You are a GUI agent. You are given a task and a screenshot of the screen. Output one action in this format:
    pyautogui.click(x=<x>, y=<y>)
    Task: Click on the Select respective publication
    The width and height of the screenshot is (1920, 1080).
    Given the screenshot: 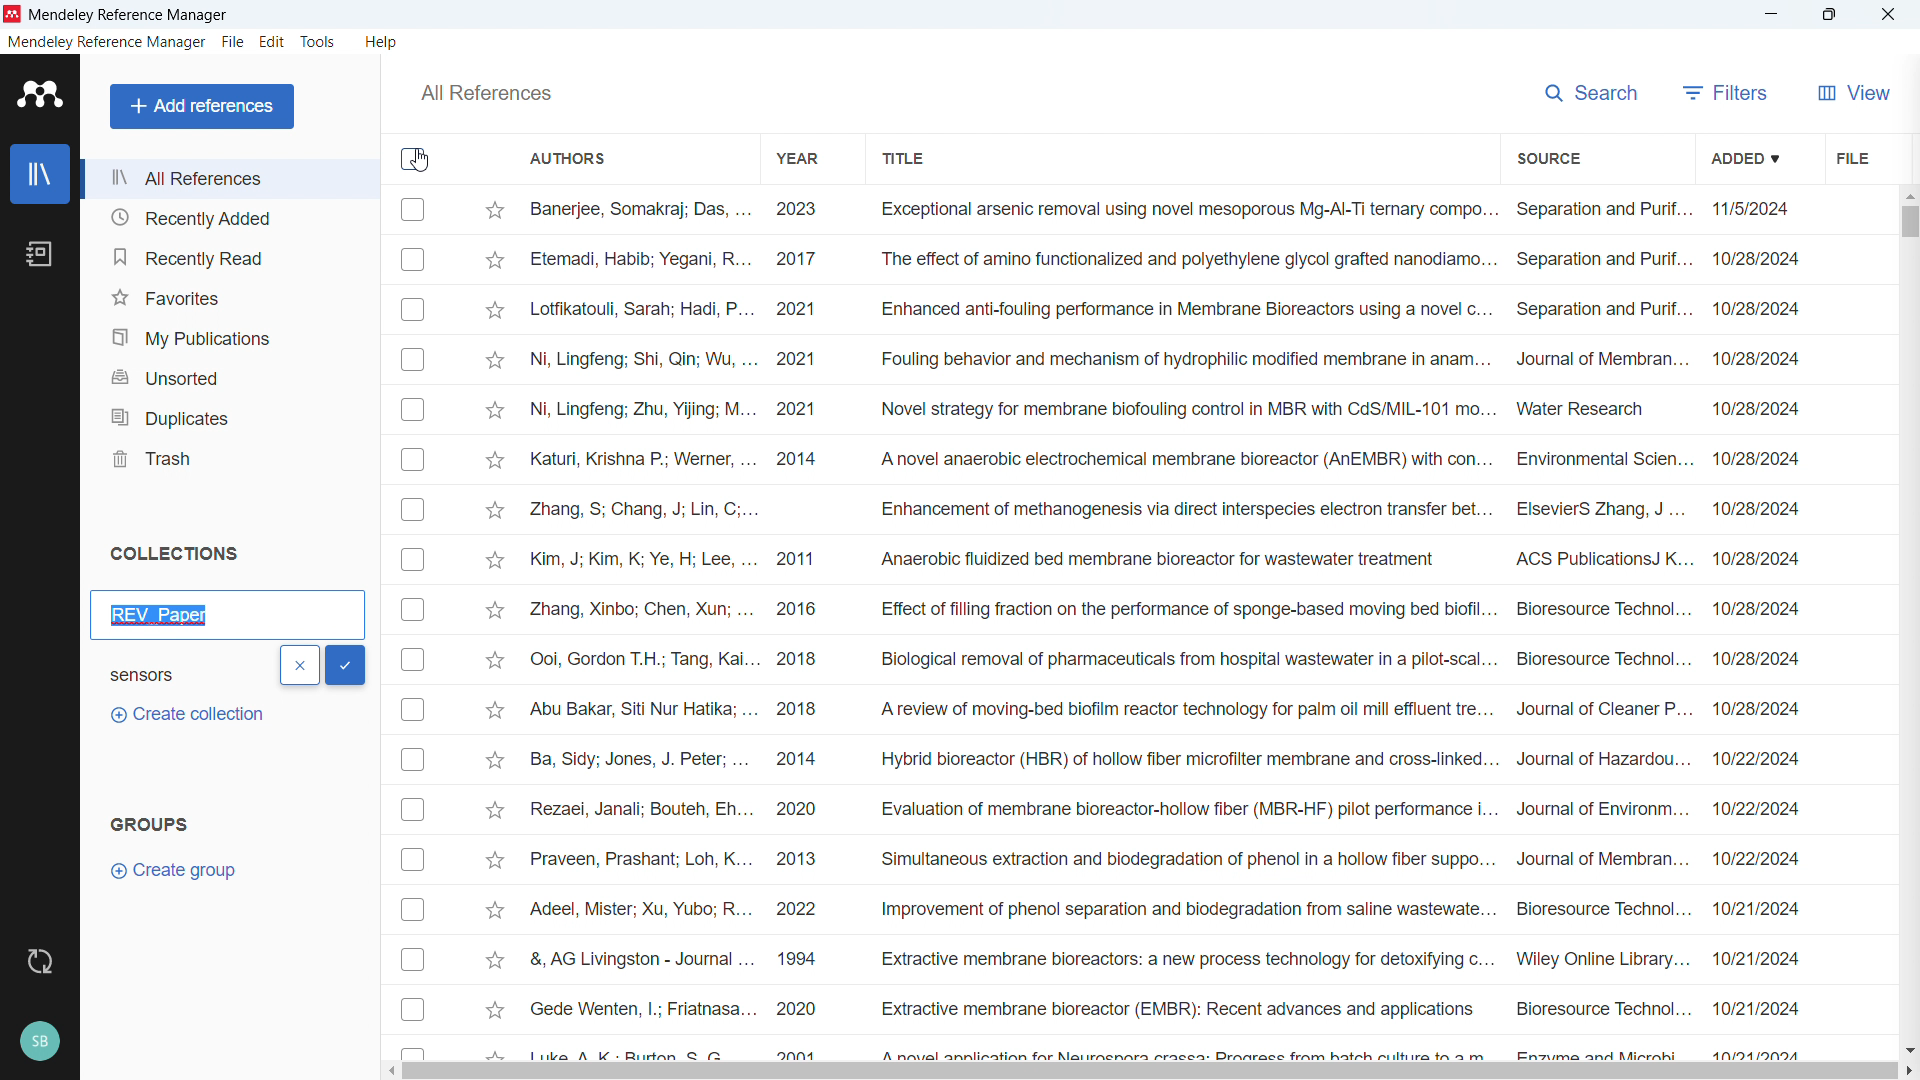 What is the action you would take?
    pyautogui.click(x=413, y=460)
    